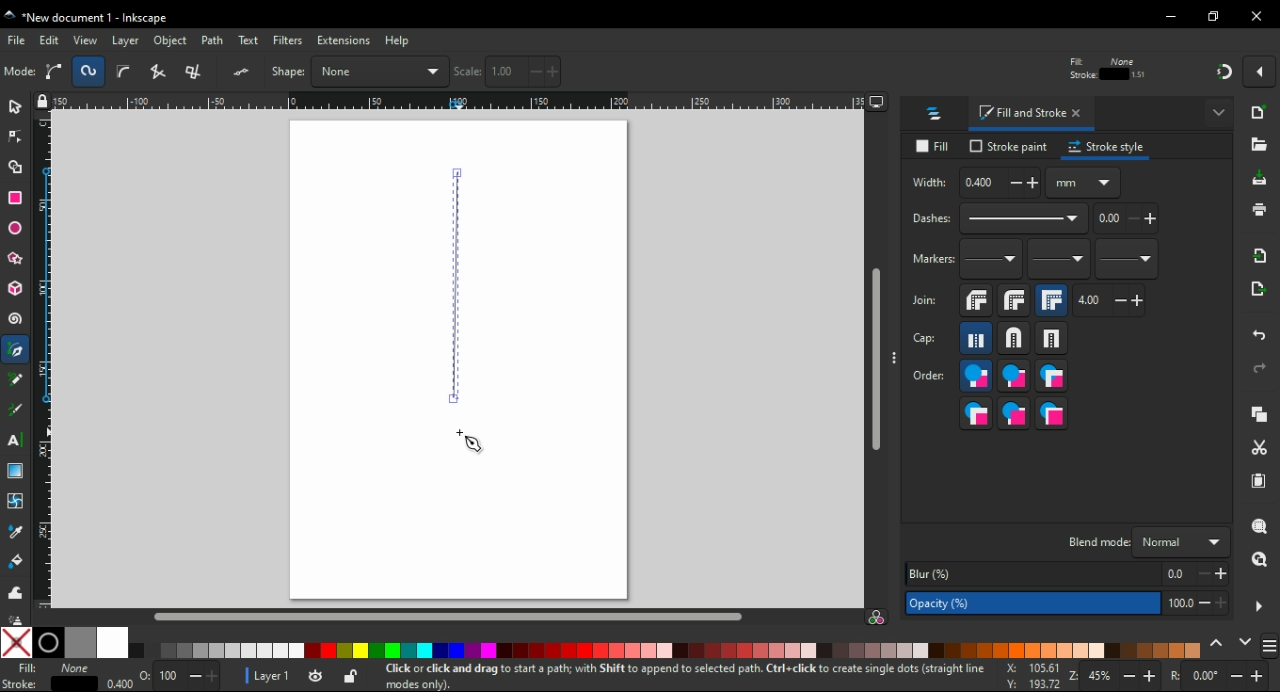  Describe the element at coordinates (1218, 677) in the screenshot. I see `rotation` at that location.